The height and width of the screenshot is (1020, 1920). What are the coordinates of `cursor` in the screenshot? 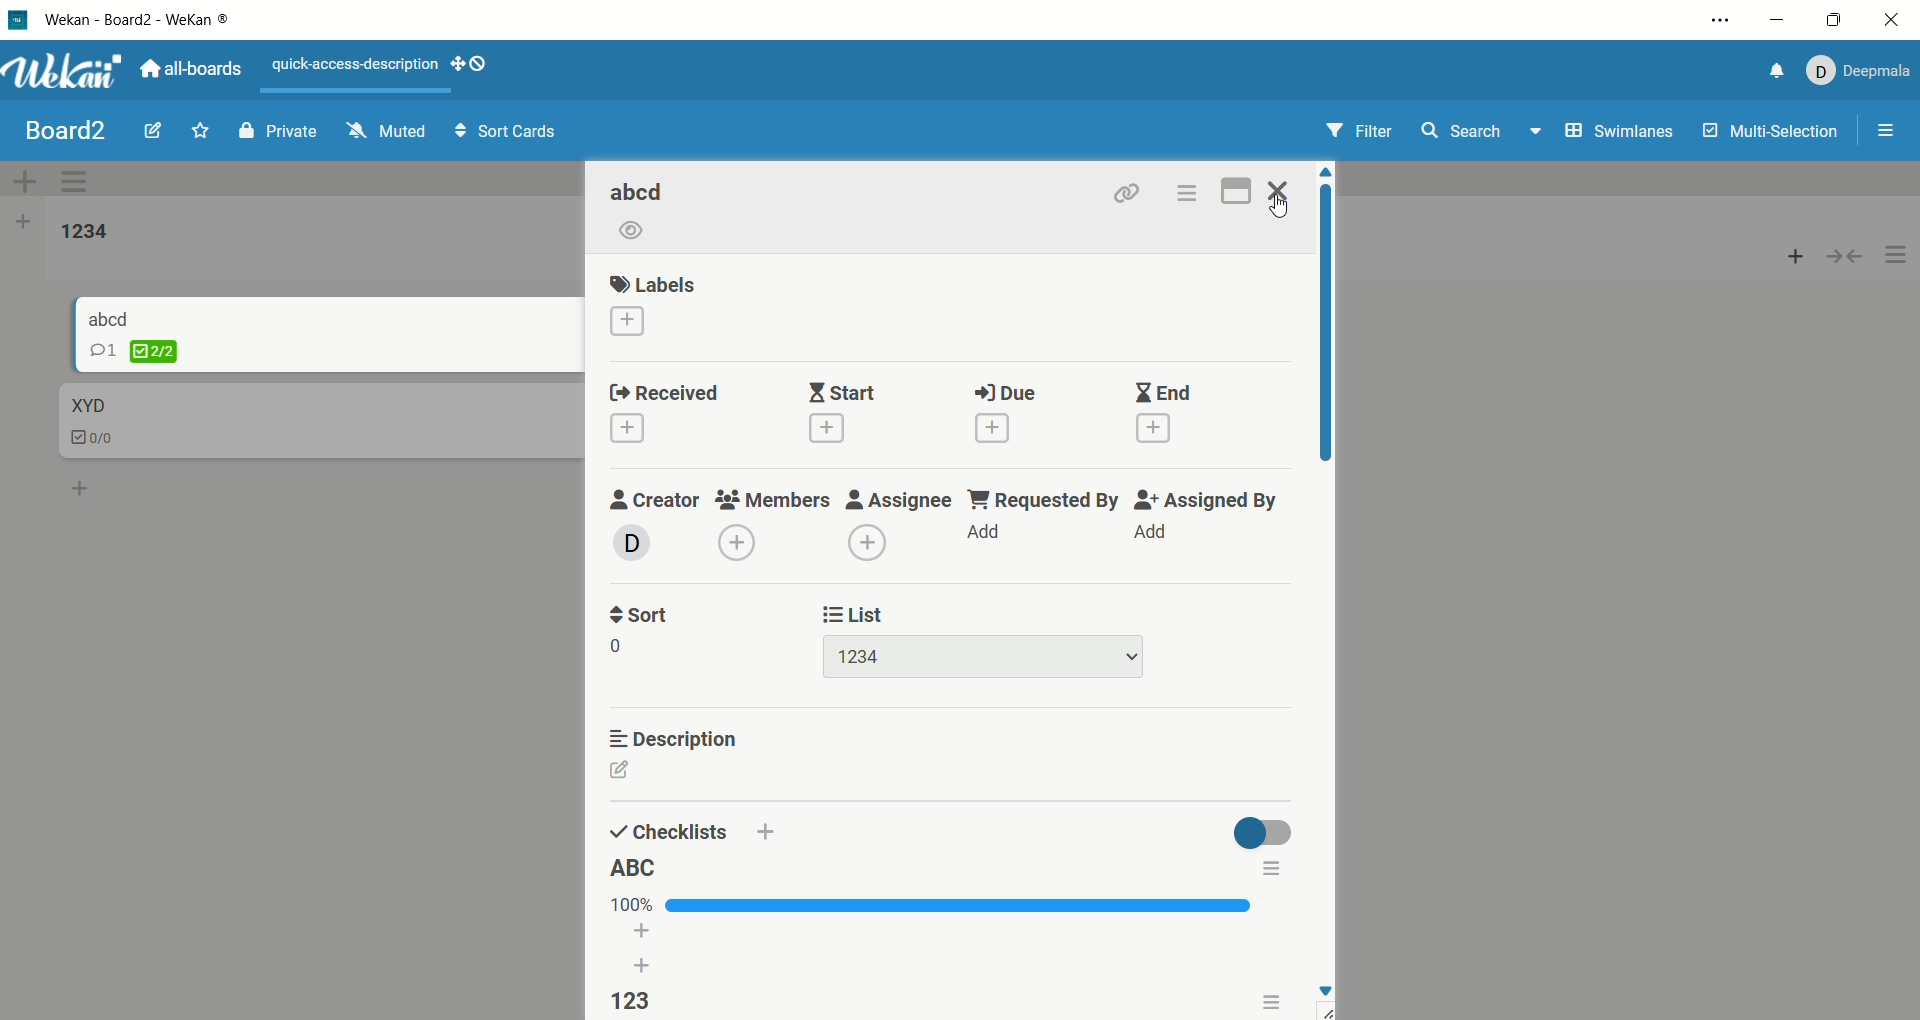 It's located at (1283, 220).